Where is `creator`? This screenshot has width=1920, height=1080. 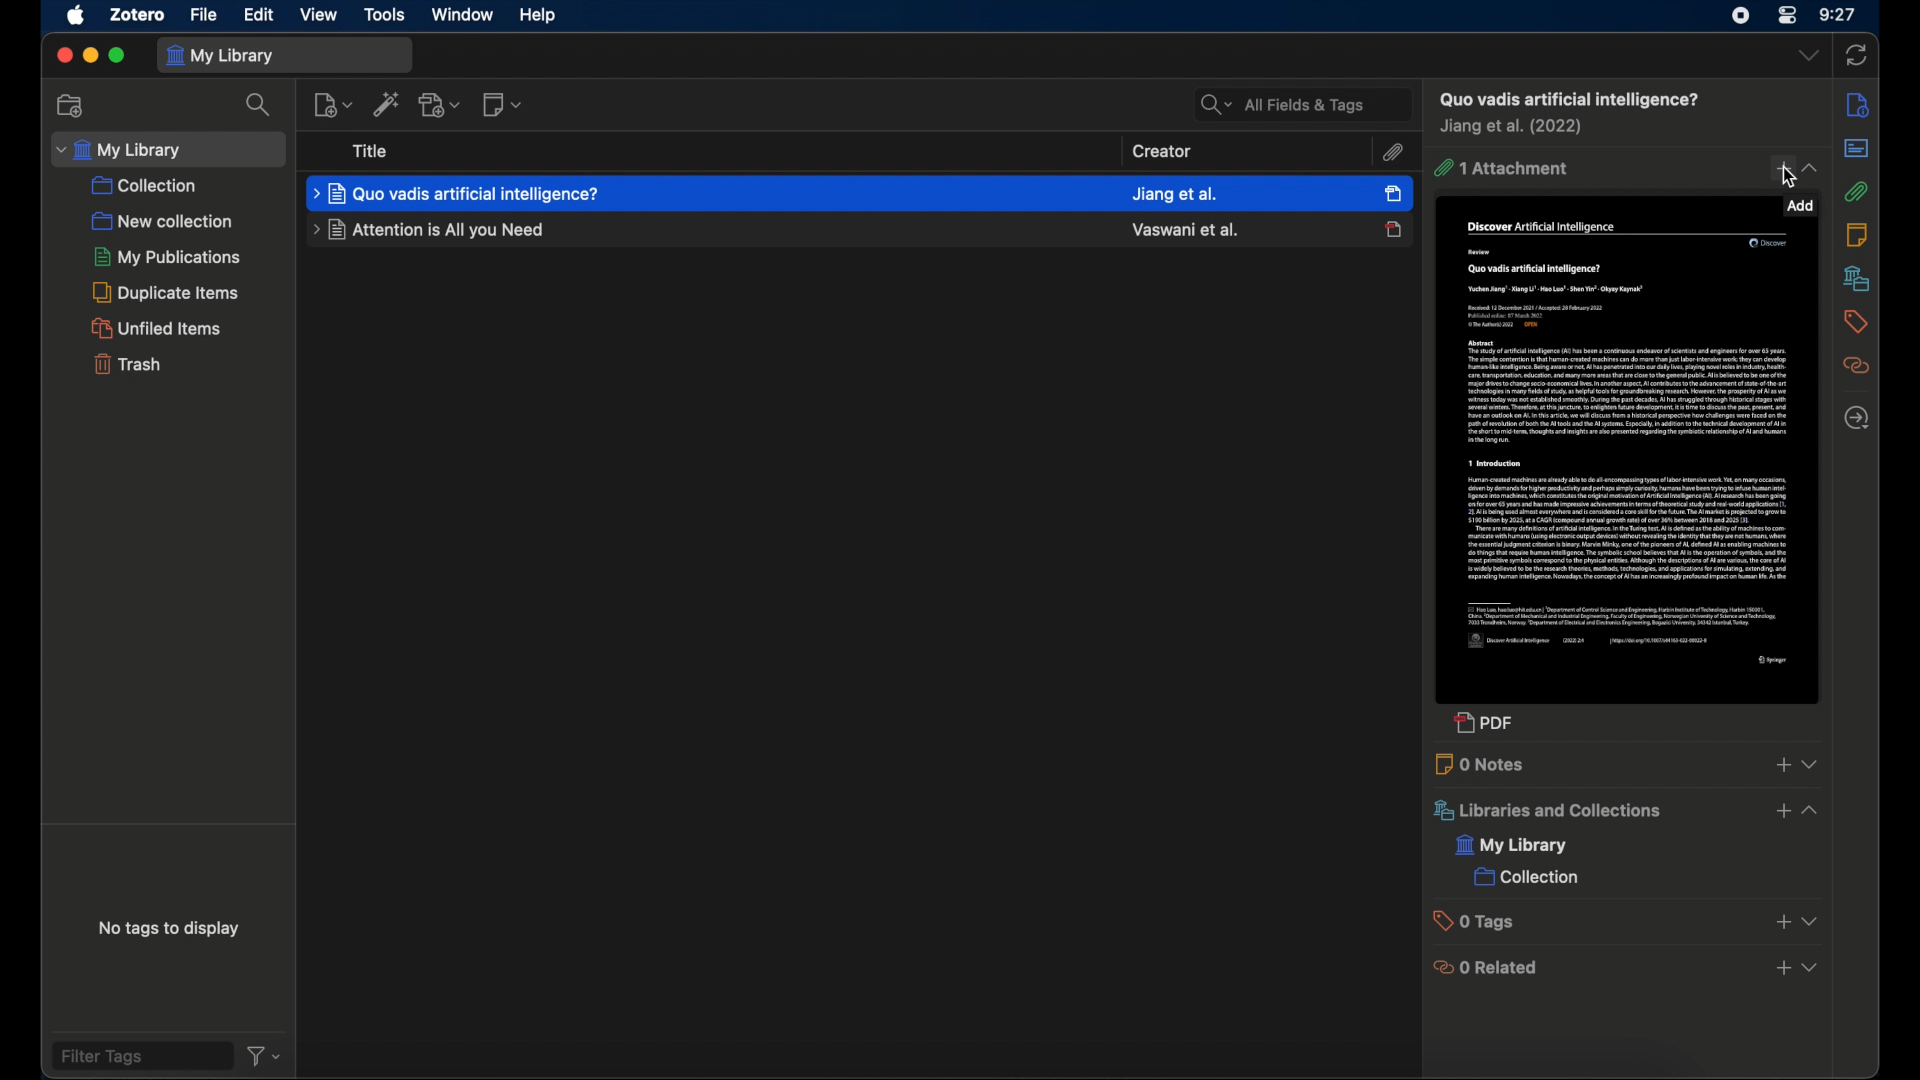 creator is located at coordinates (1184, 230).